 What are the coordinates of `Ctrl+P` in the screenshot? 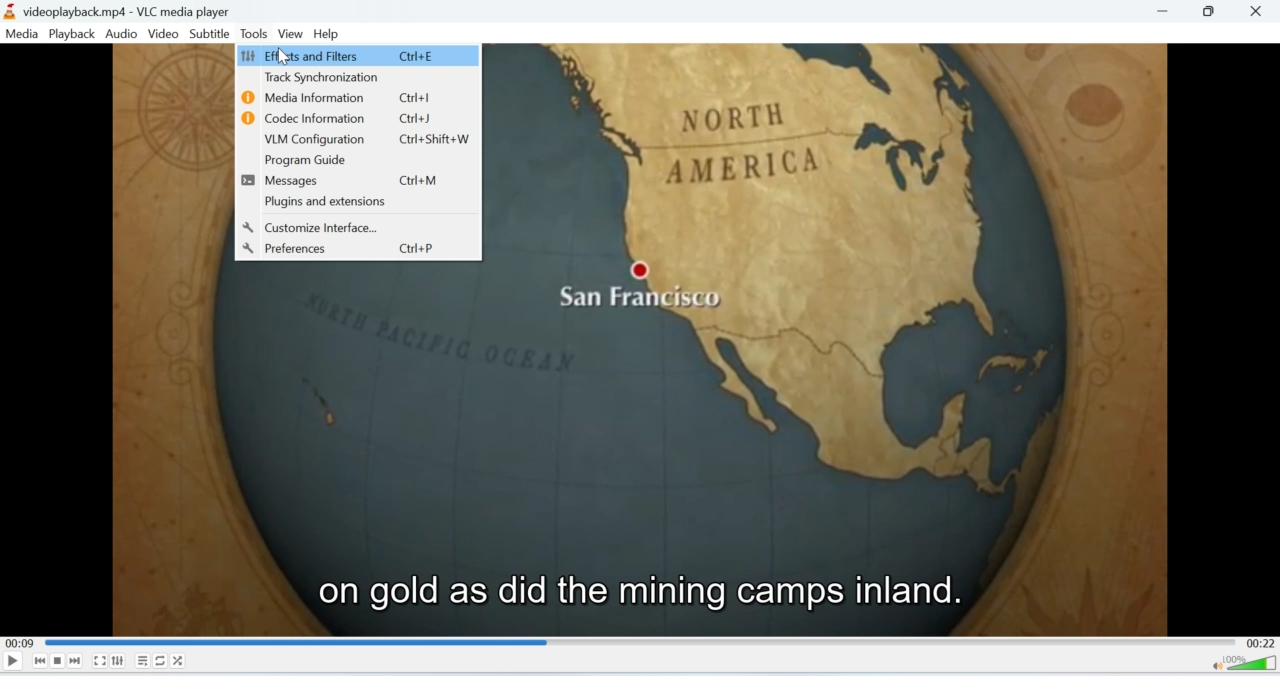 It's located at (415, 247).